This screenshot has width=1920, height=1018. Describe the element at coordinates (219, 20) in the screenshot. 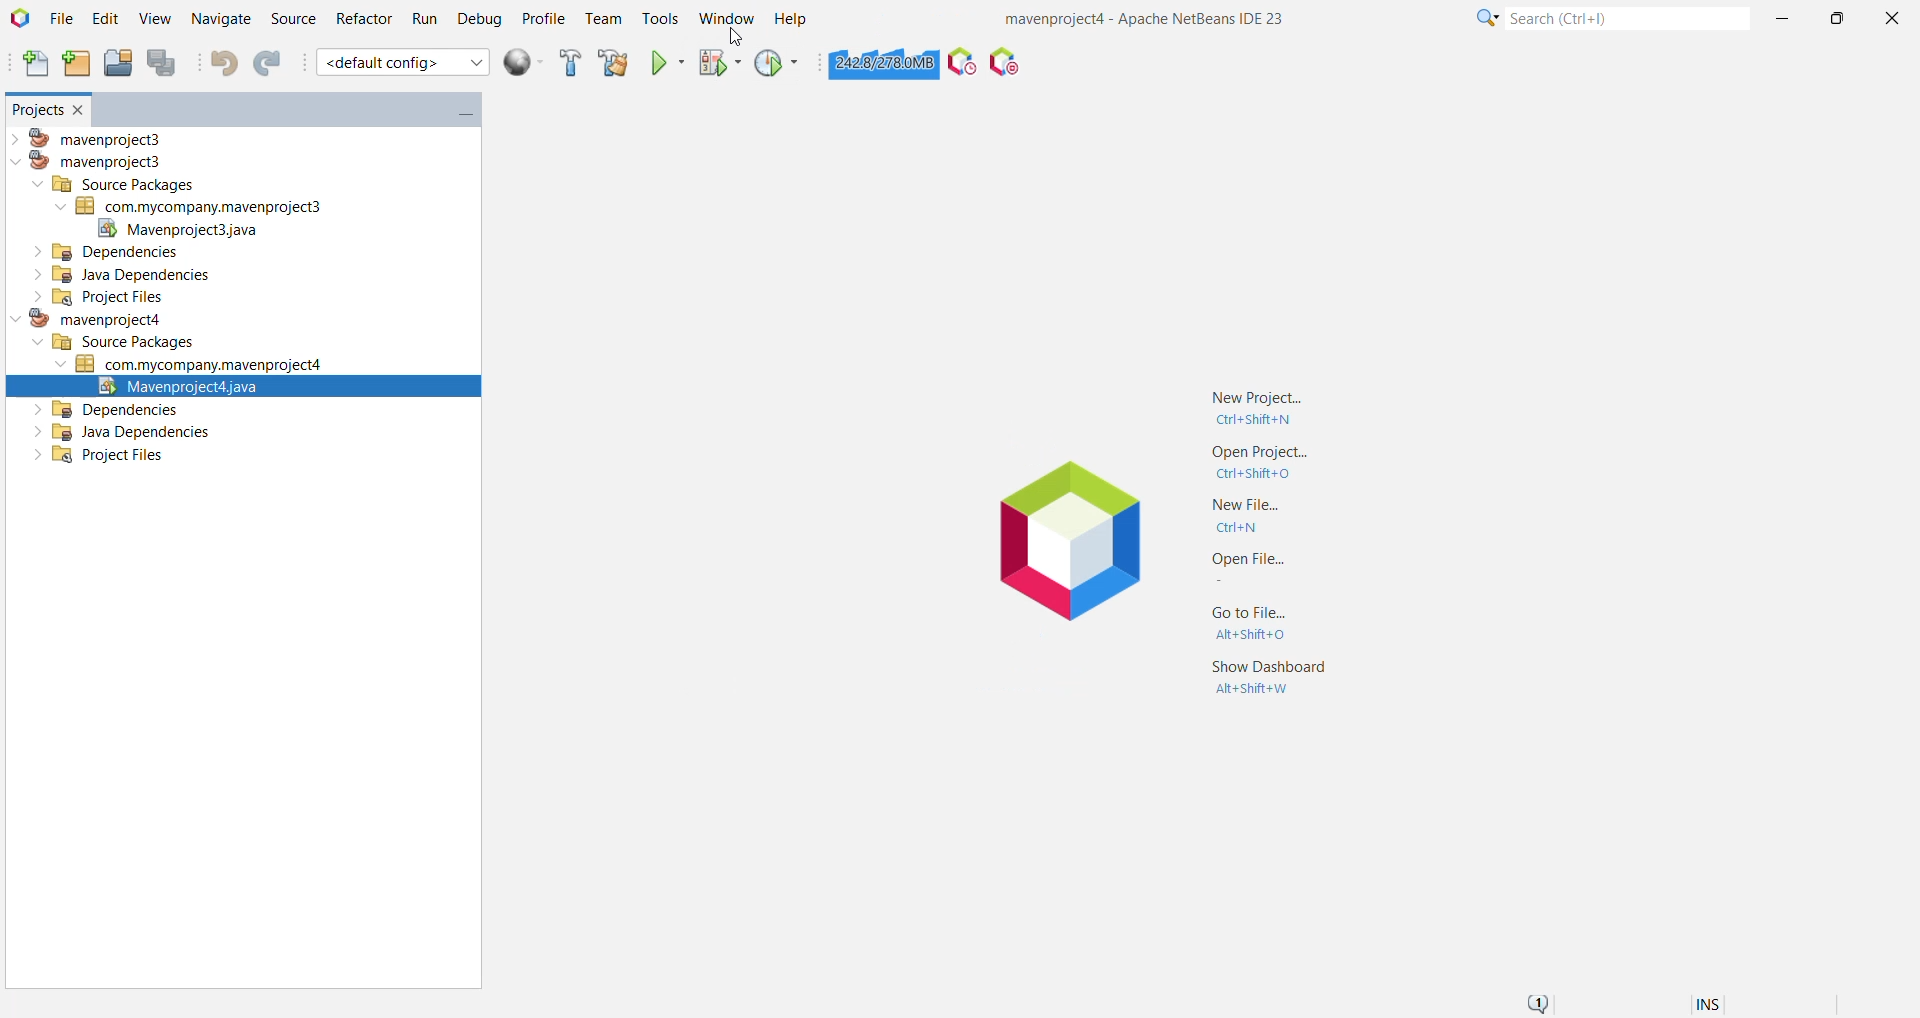

I see `Navigate` at that location.